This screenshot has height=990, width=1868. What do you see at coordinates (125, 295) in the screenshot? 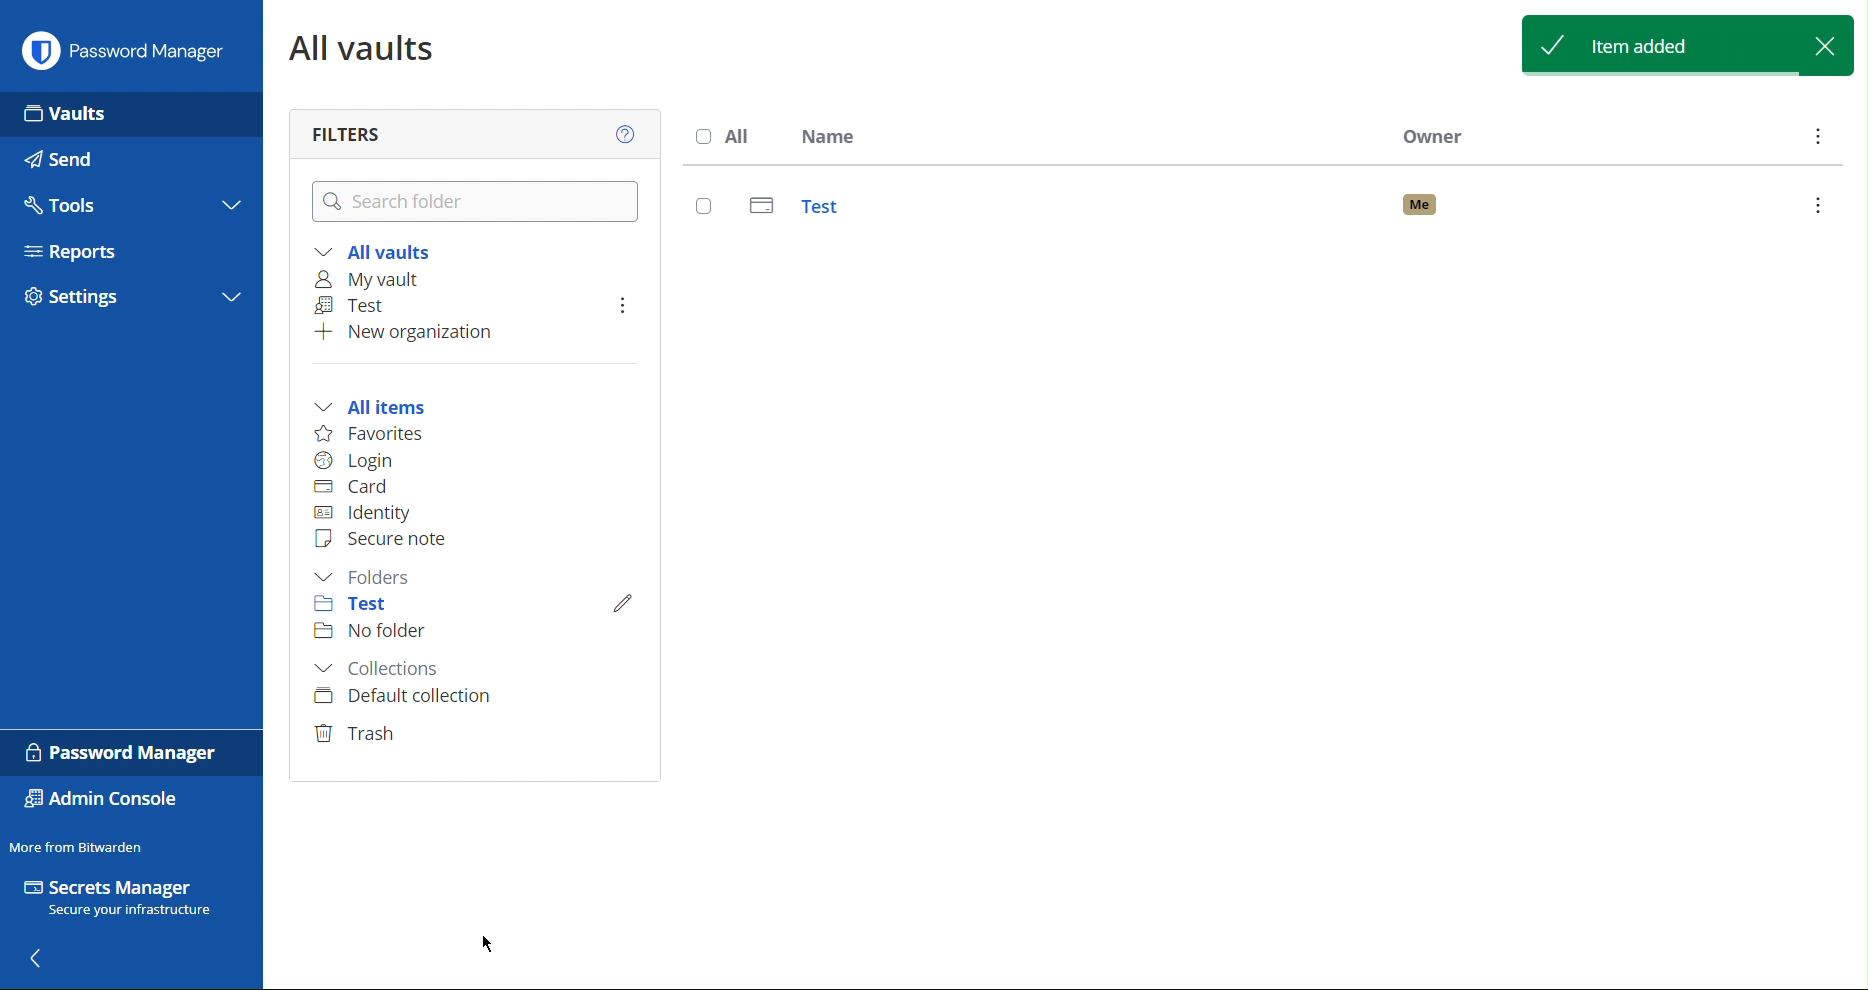
I see `Settings` at bounding box center [125, 295].